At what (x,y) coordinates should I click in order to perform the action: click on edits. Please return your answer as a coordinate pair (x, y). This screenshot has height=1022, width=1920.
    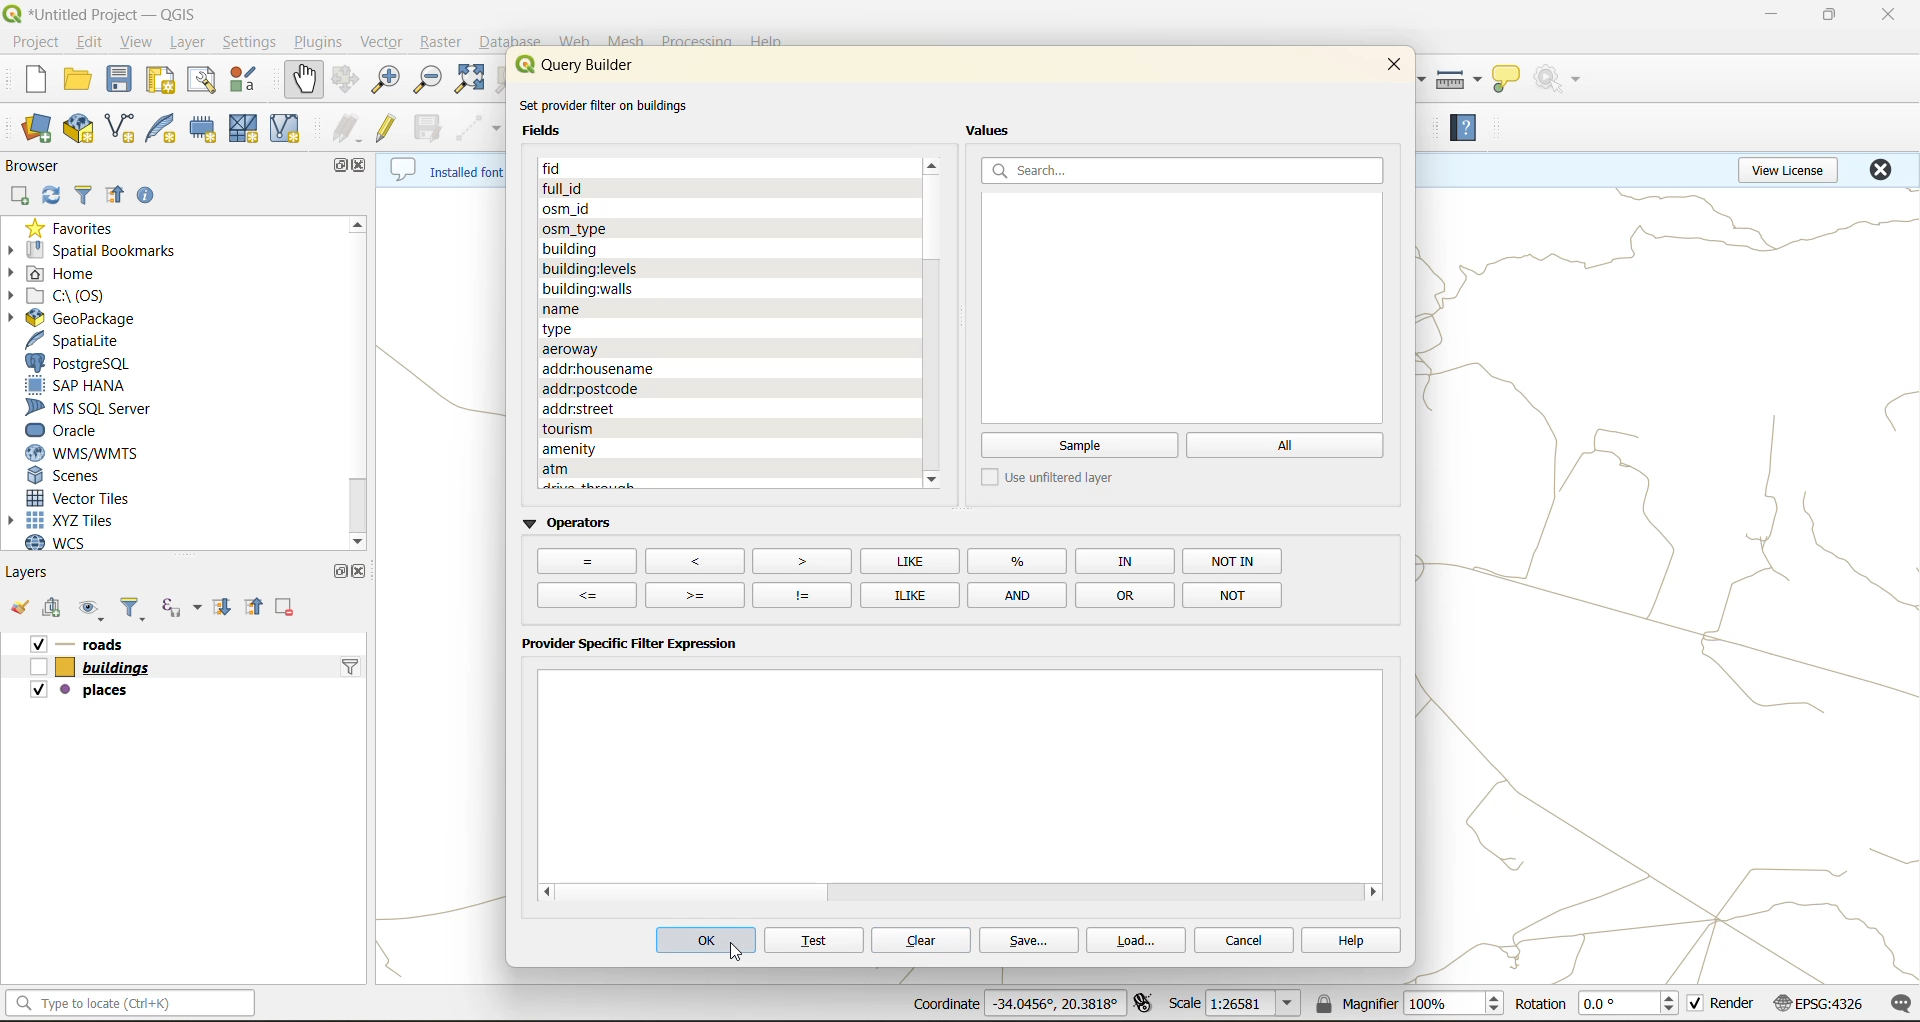
    Looking at the image, I should click on (348, 128).